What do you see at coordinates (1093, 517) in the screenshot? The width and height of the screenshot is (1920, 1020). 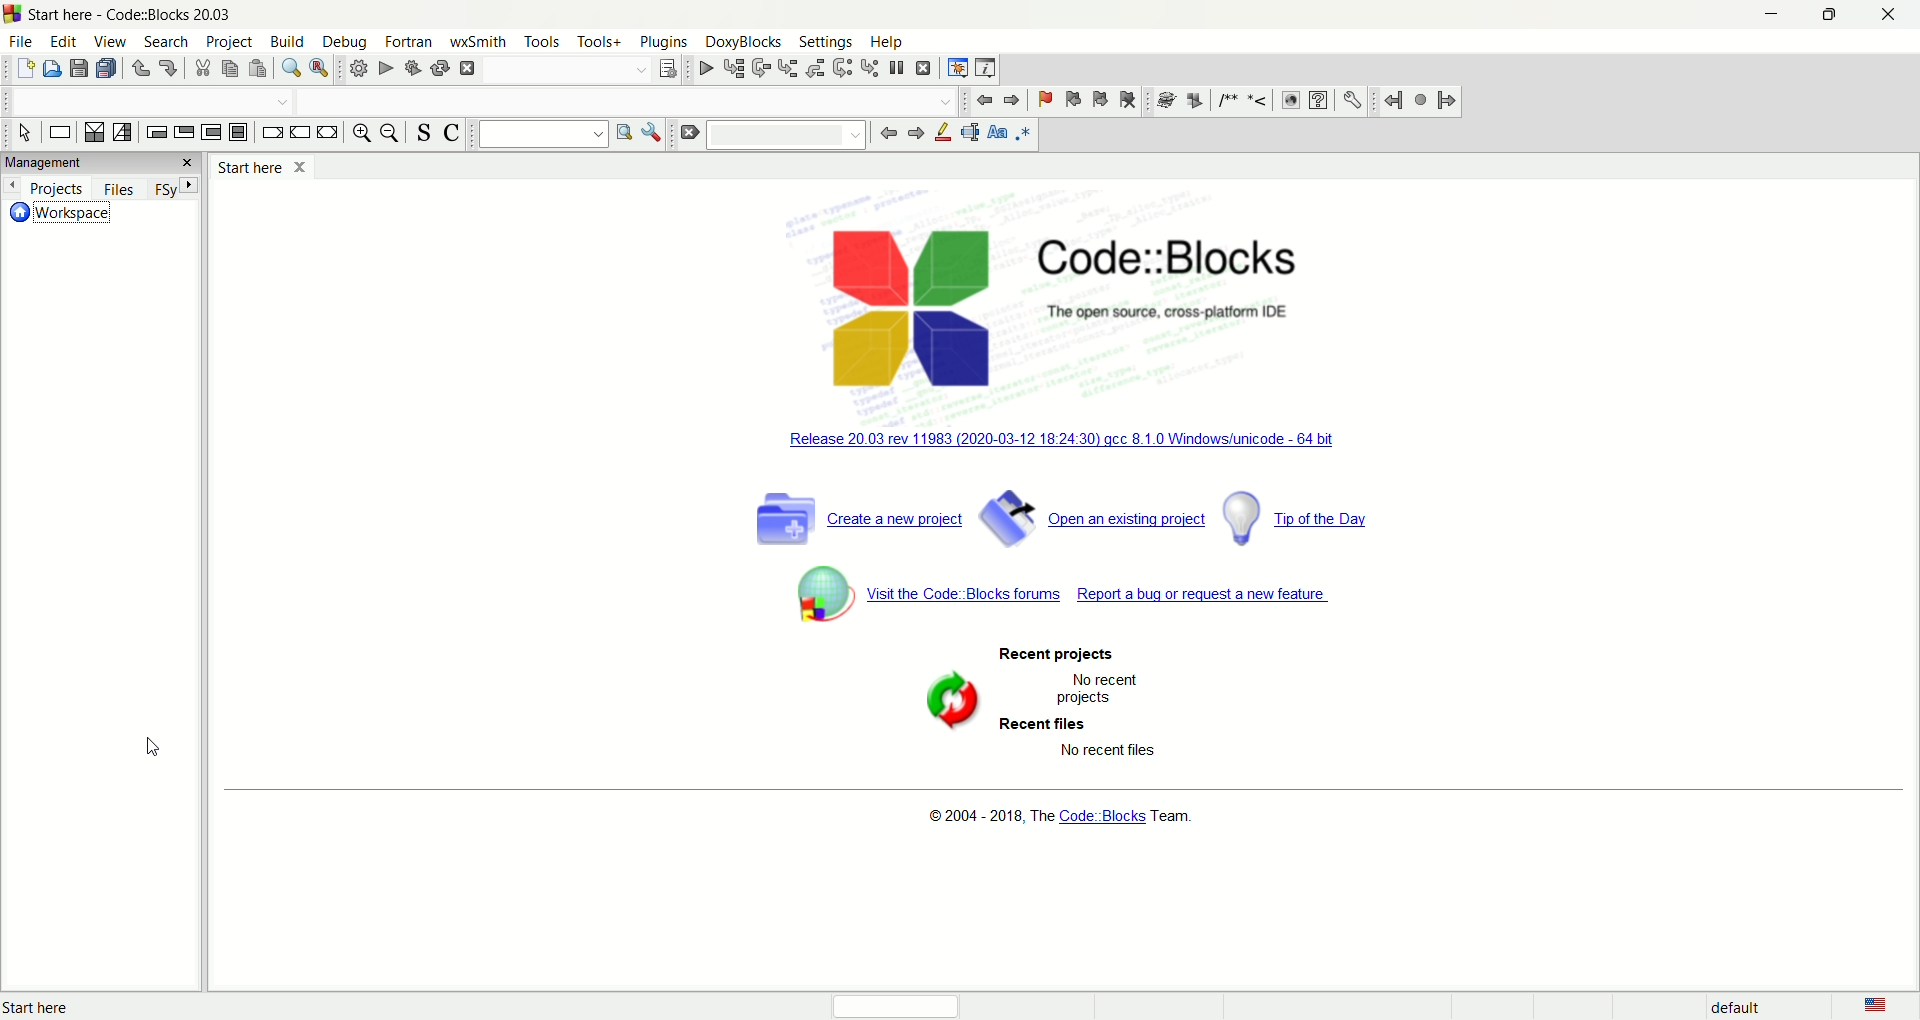 I see `open a project` at bounding box center [1093, 517].